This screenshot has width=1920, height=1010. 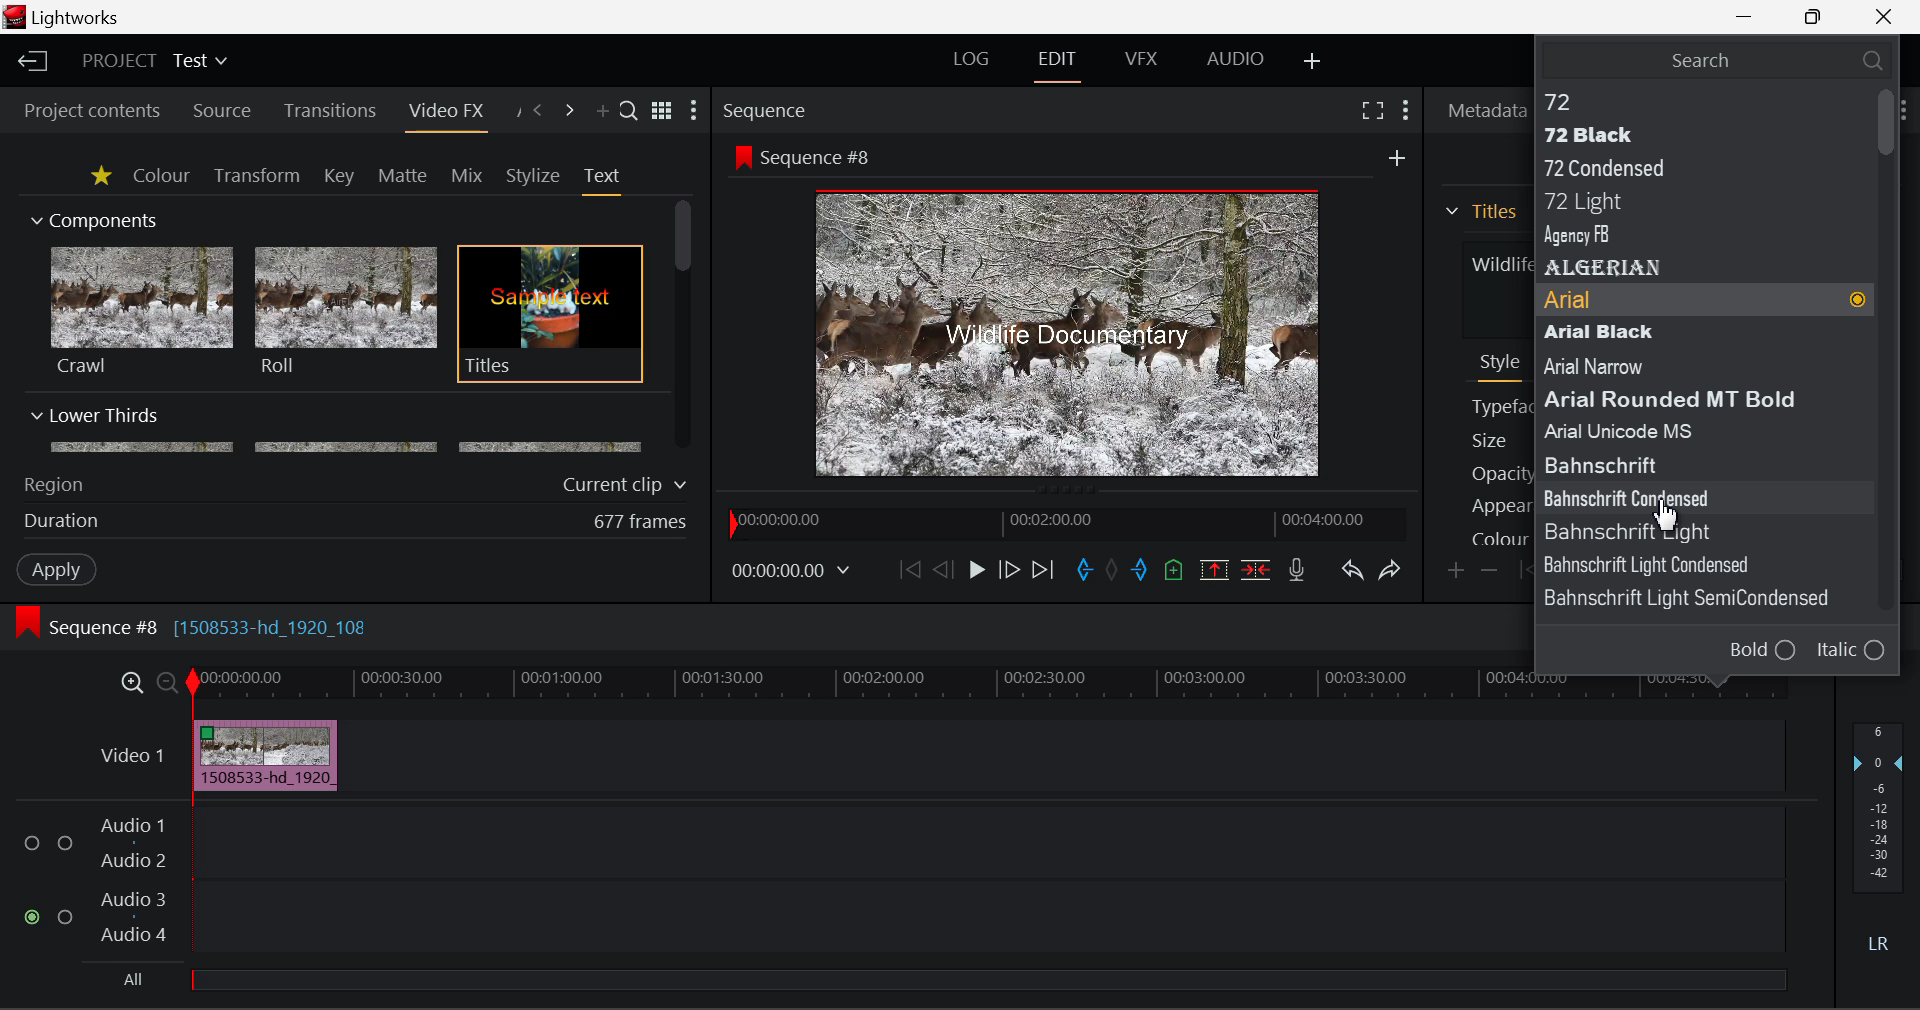 I want to click on Agency FB, so click(x=1687, y=237).